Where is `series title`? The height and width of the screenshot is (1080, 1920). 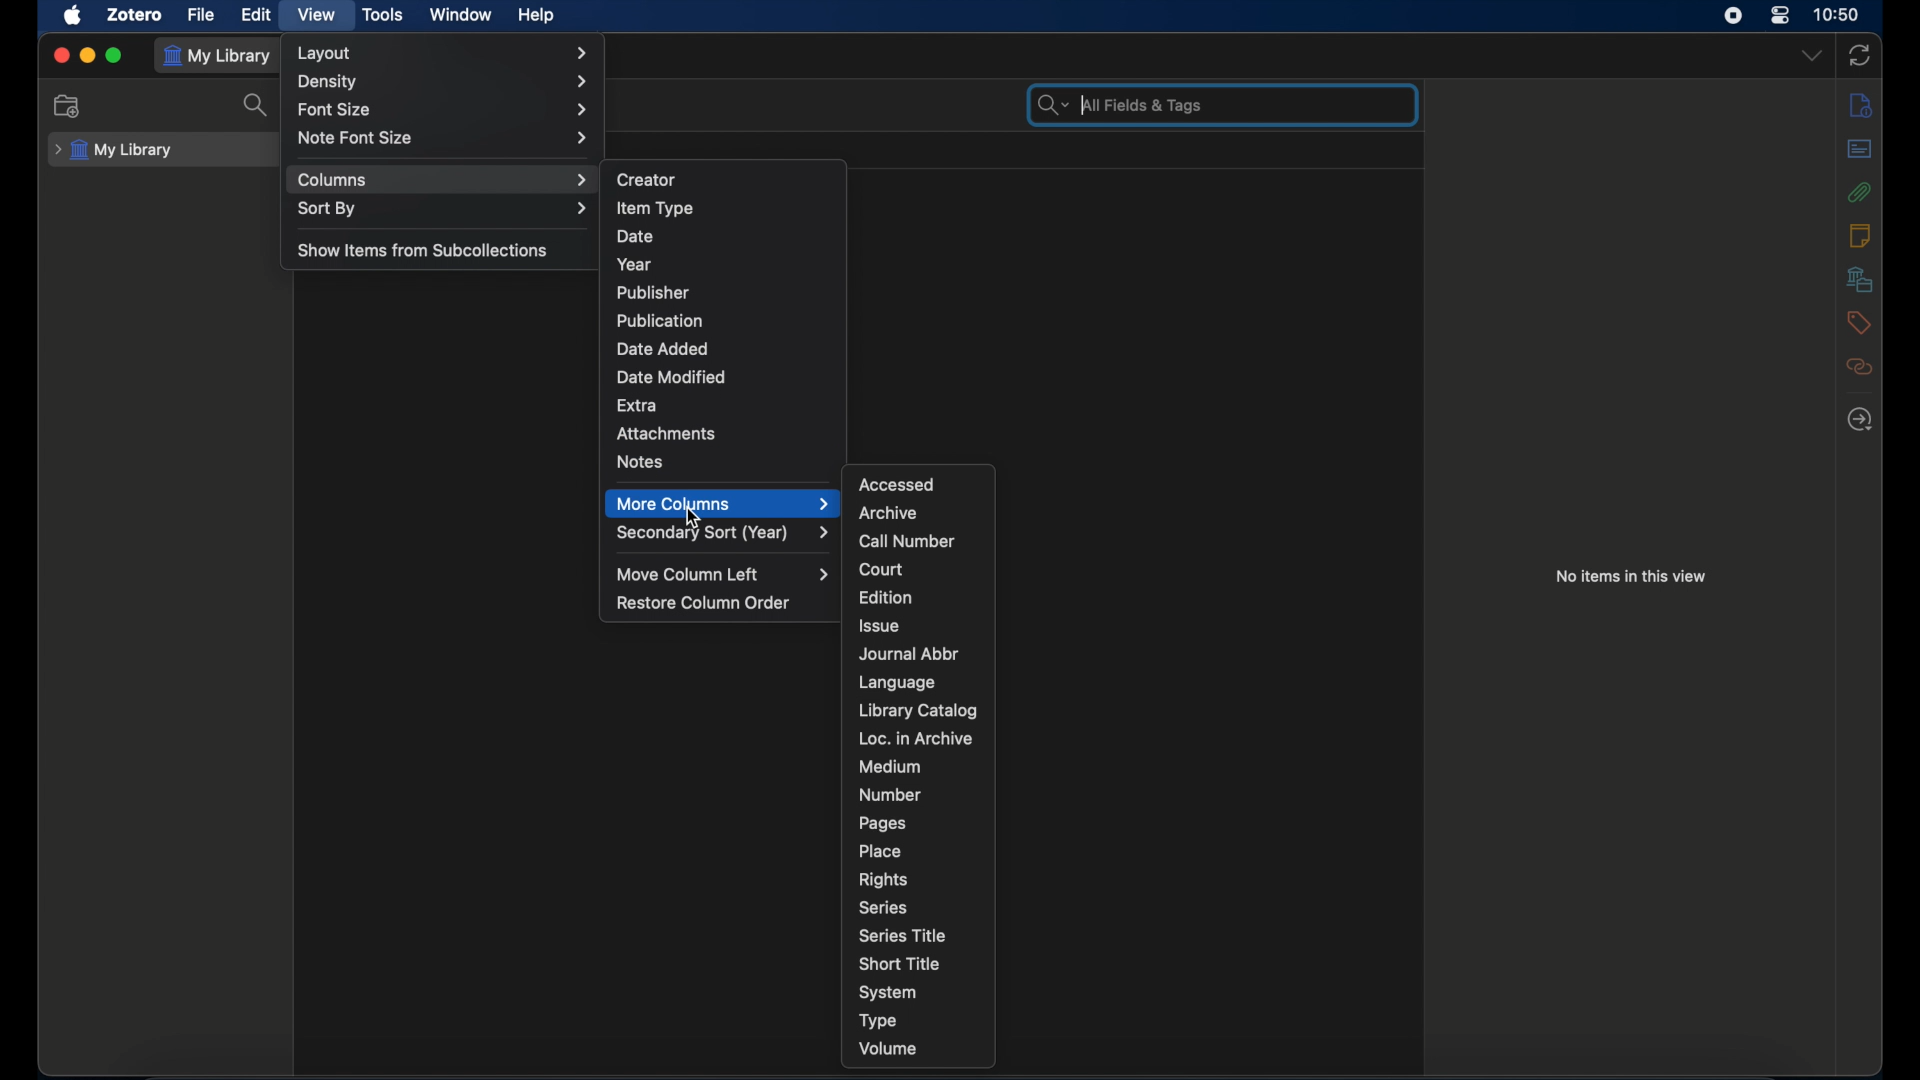
series title is located at coordinates (904, 936).